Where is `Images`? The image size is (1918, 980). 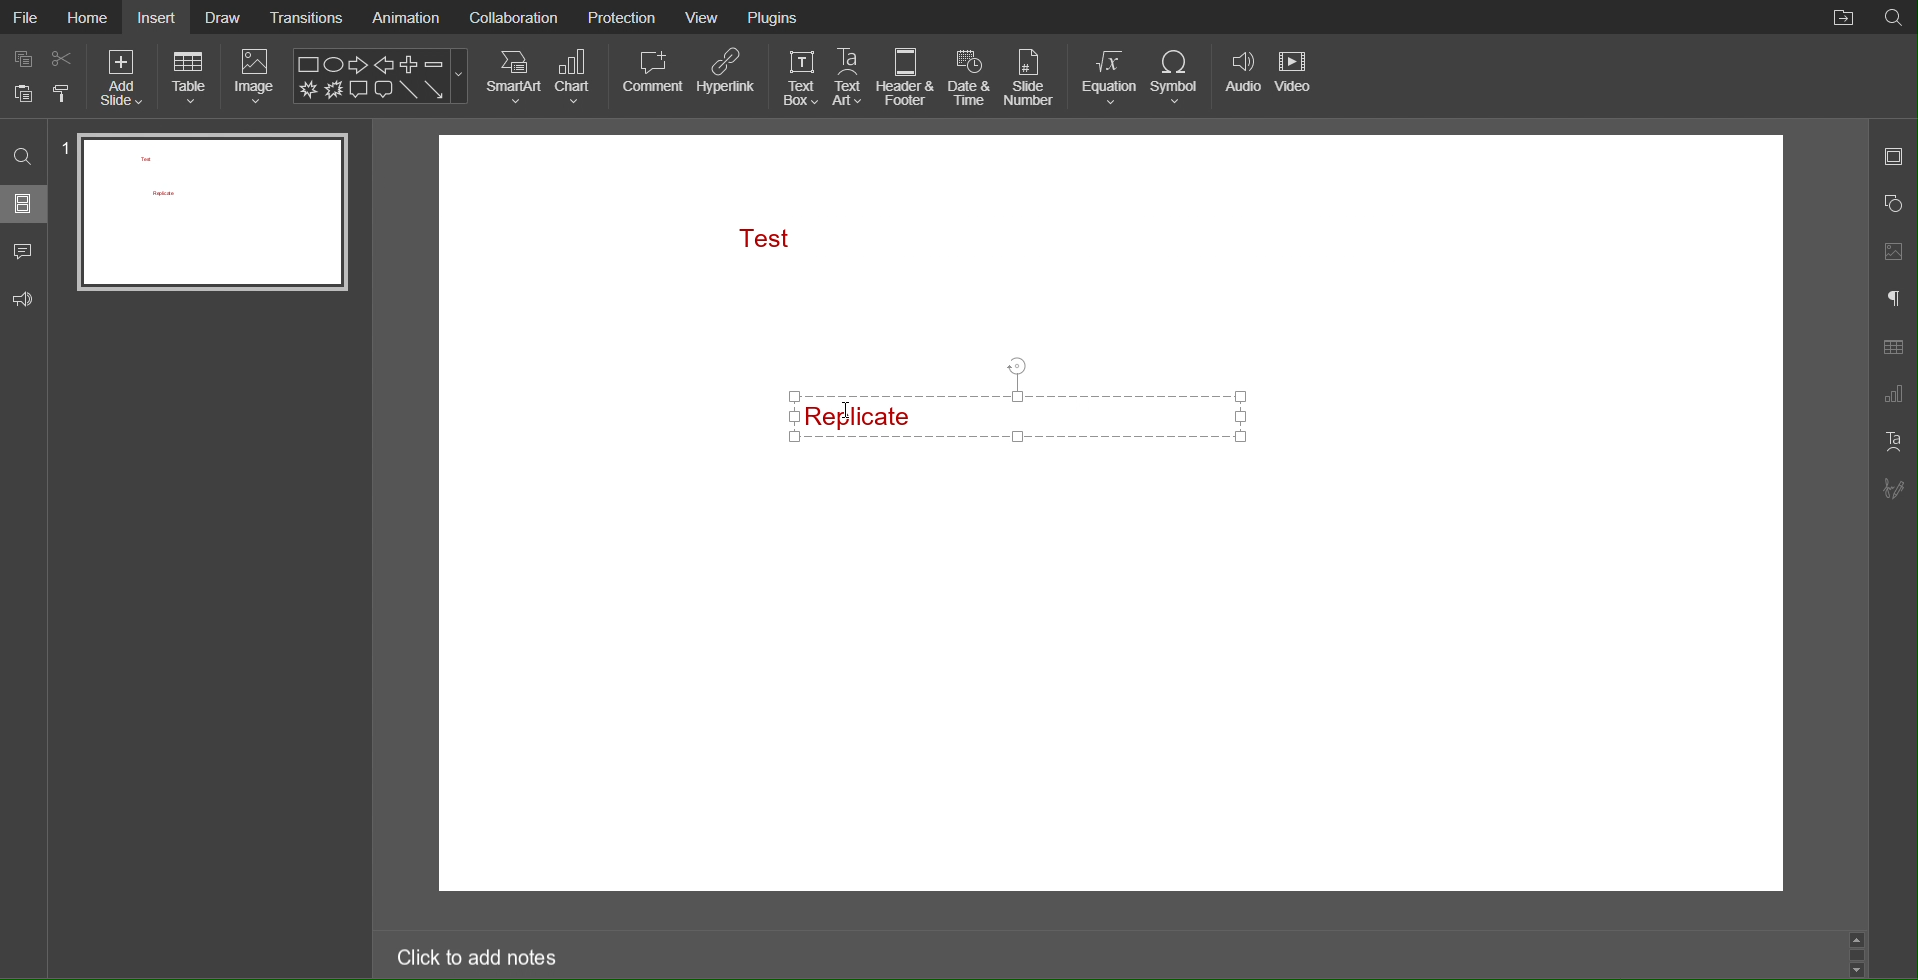 Images is located at coordinates (1893, 248).